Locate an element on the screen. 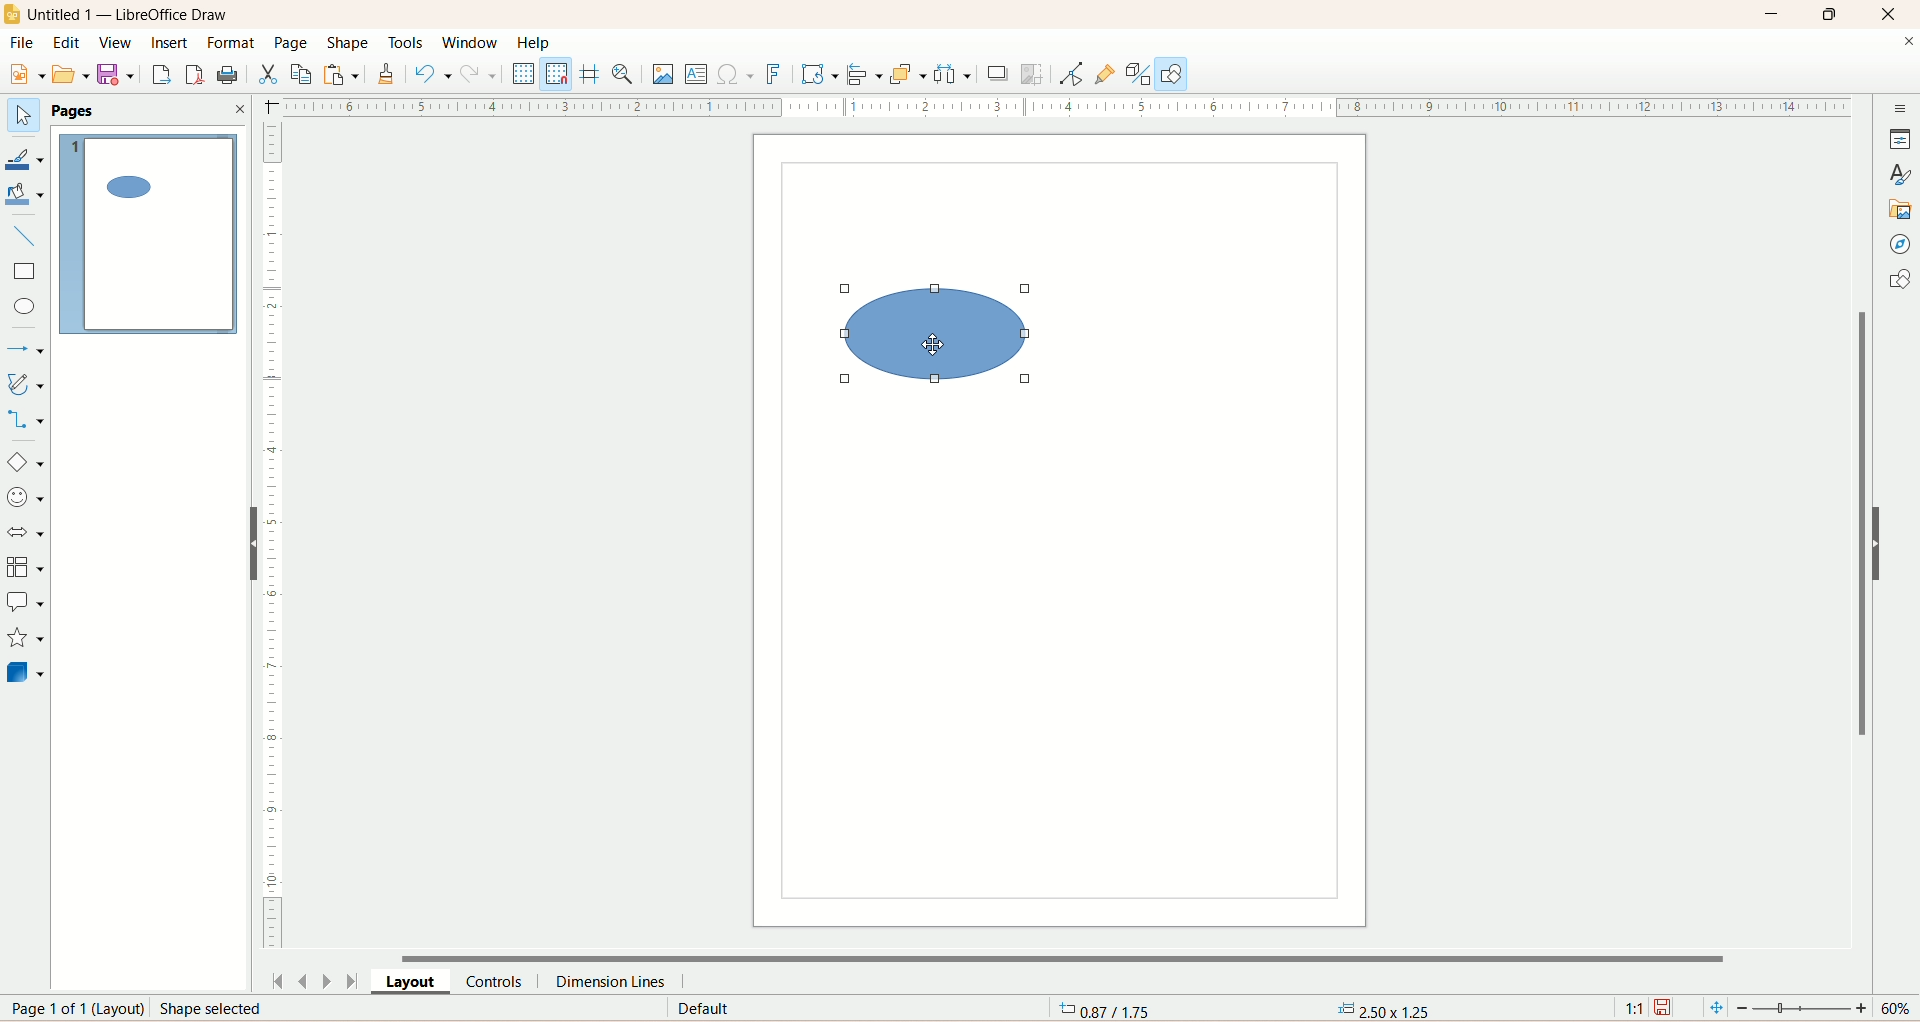  new is located at coordinates (29, 75).